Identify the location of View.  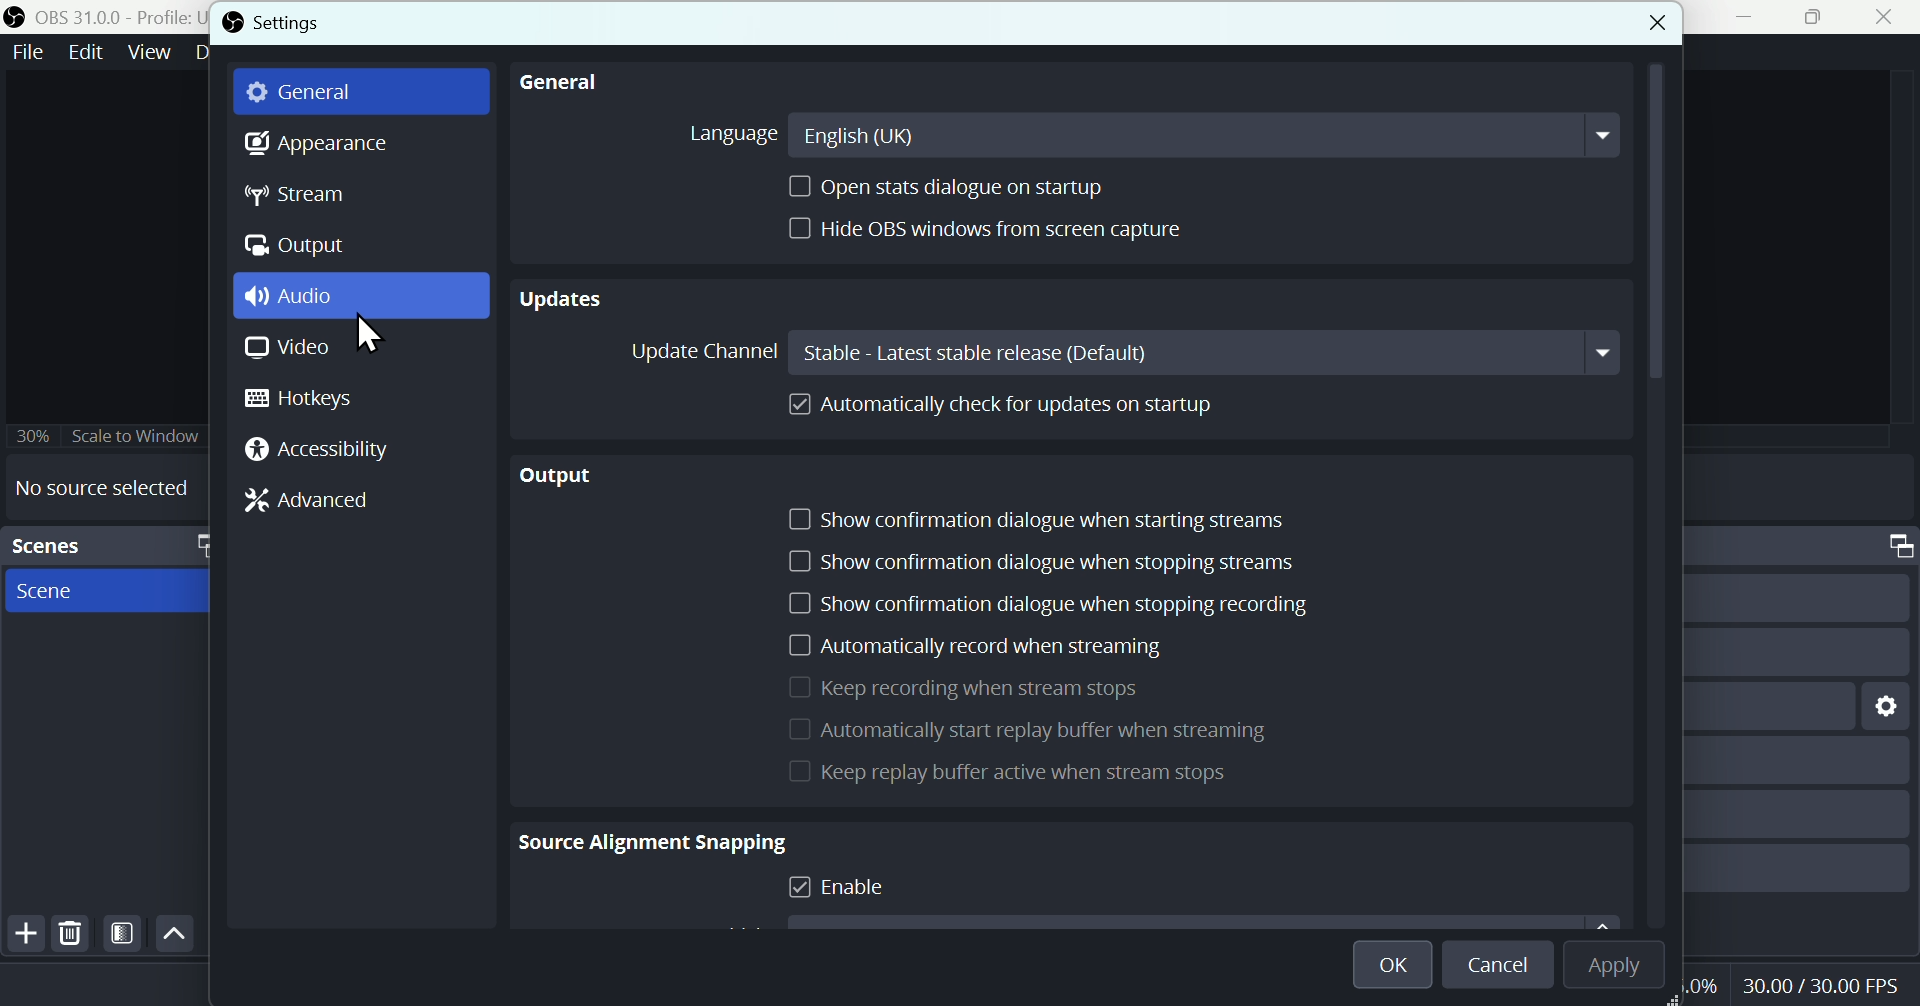
(153, 50).